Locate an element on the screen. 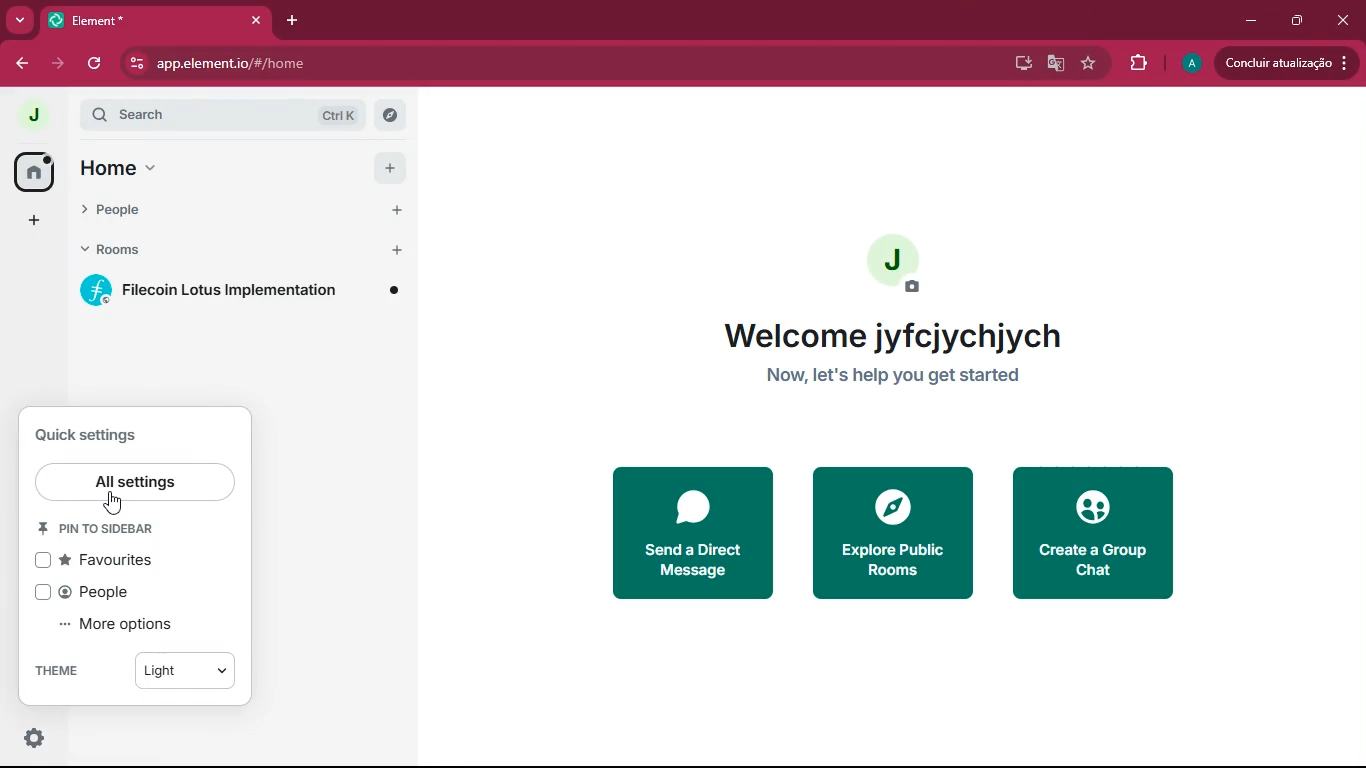 This screenshot has width=1366, height=768. refresh is located at coordinates (92, 64).